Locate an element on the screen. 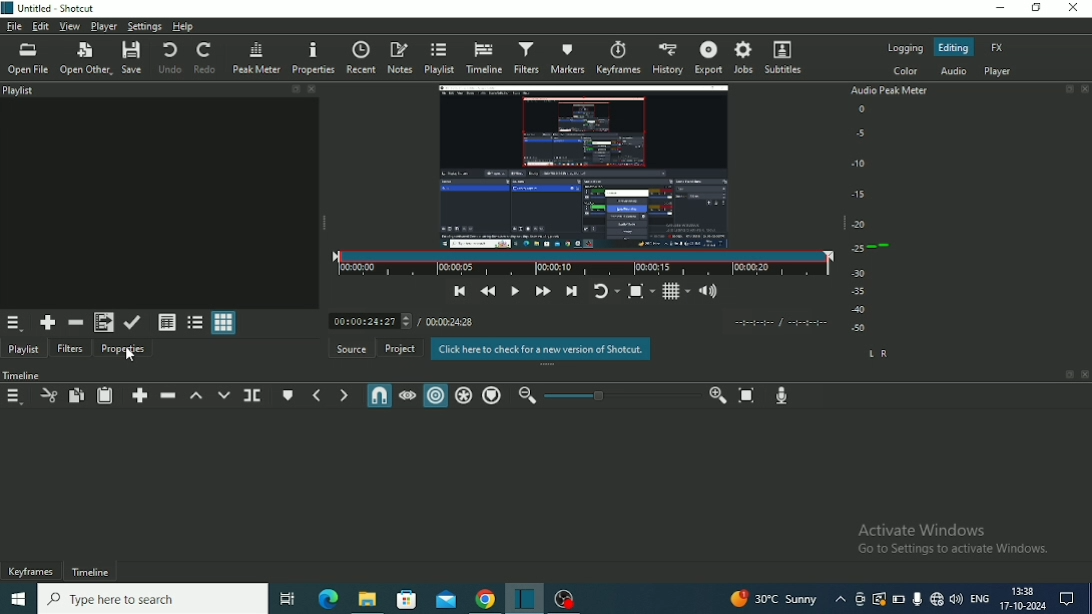  Split at playhead is located at coordinates (253, 396).